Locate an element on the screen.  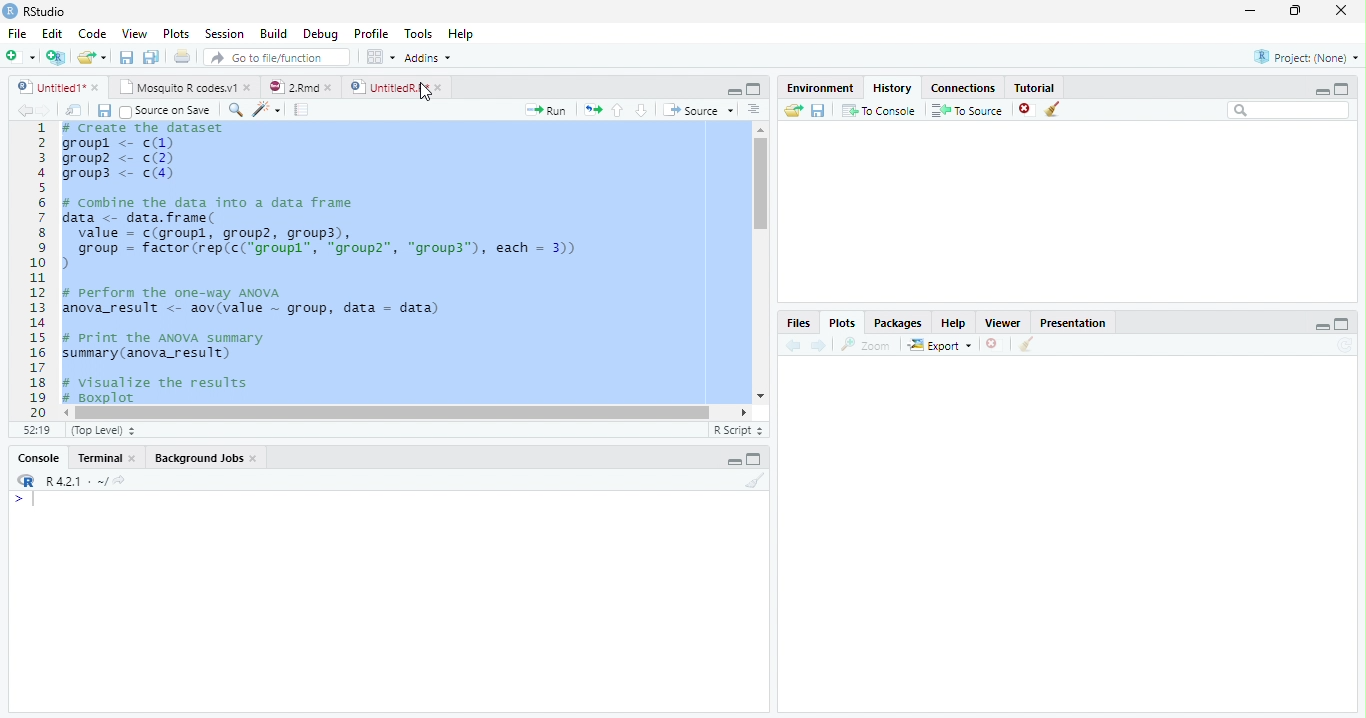
R script is located at coordinates (736, 429).